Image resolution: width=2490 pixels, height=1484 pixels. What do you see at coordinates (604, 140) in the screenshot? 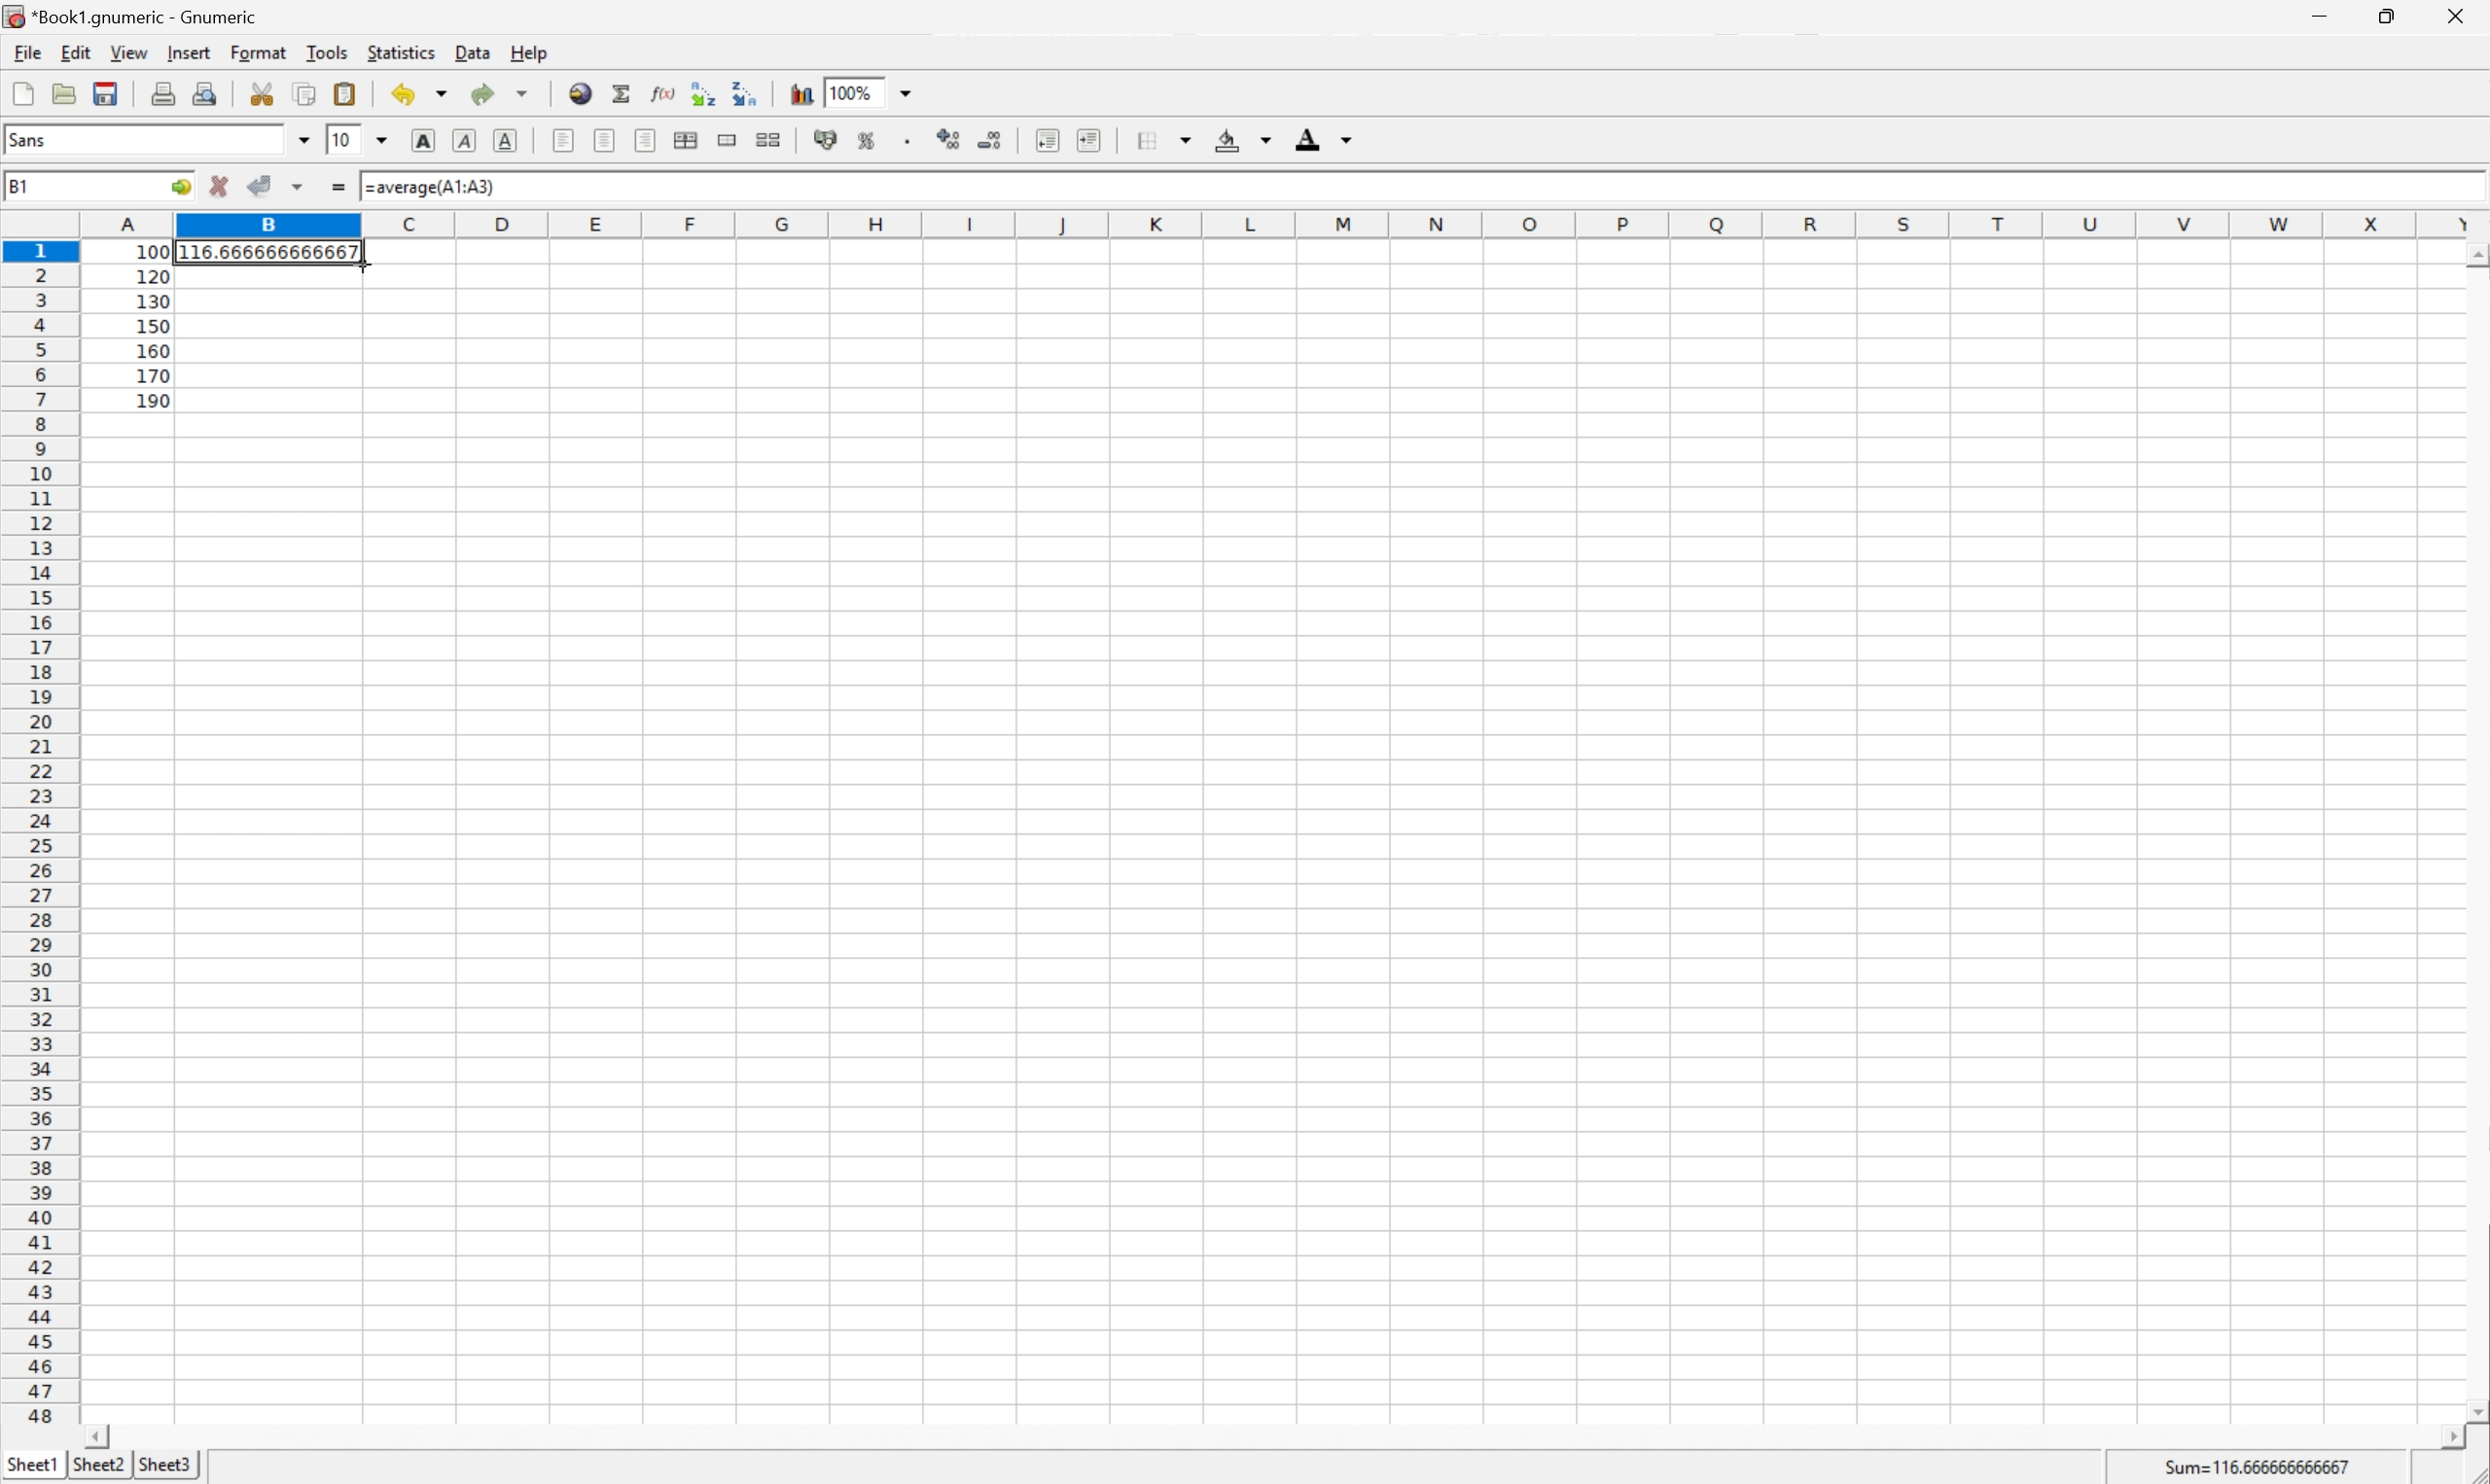
I see `Center horizontally` at bounding box center [604, 140].